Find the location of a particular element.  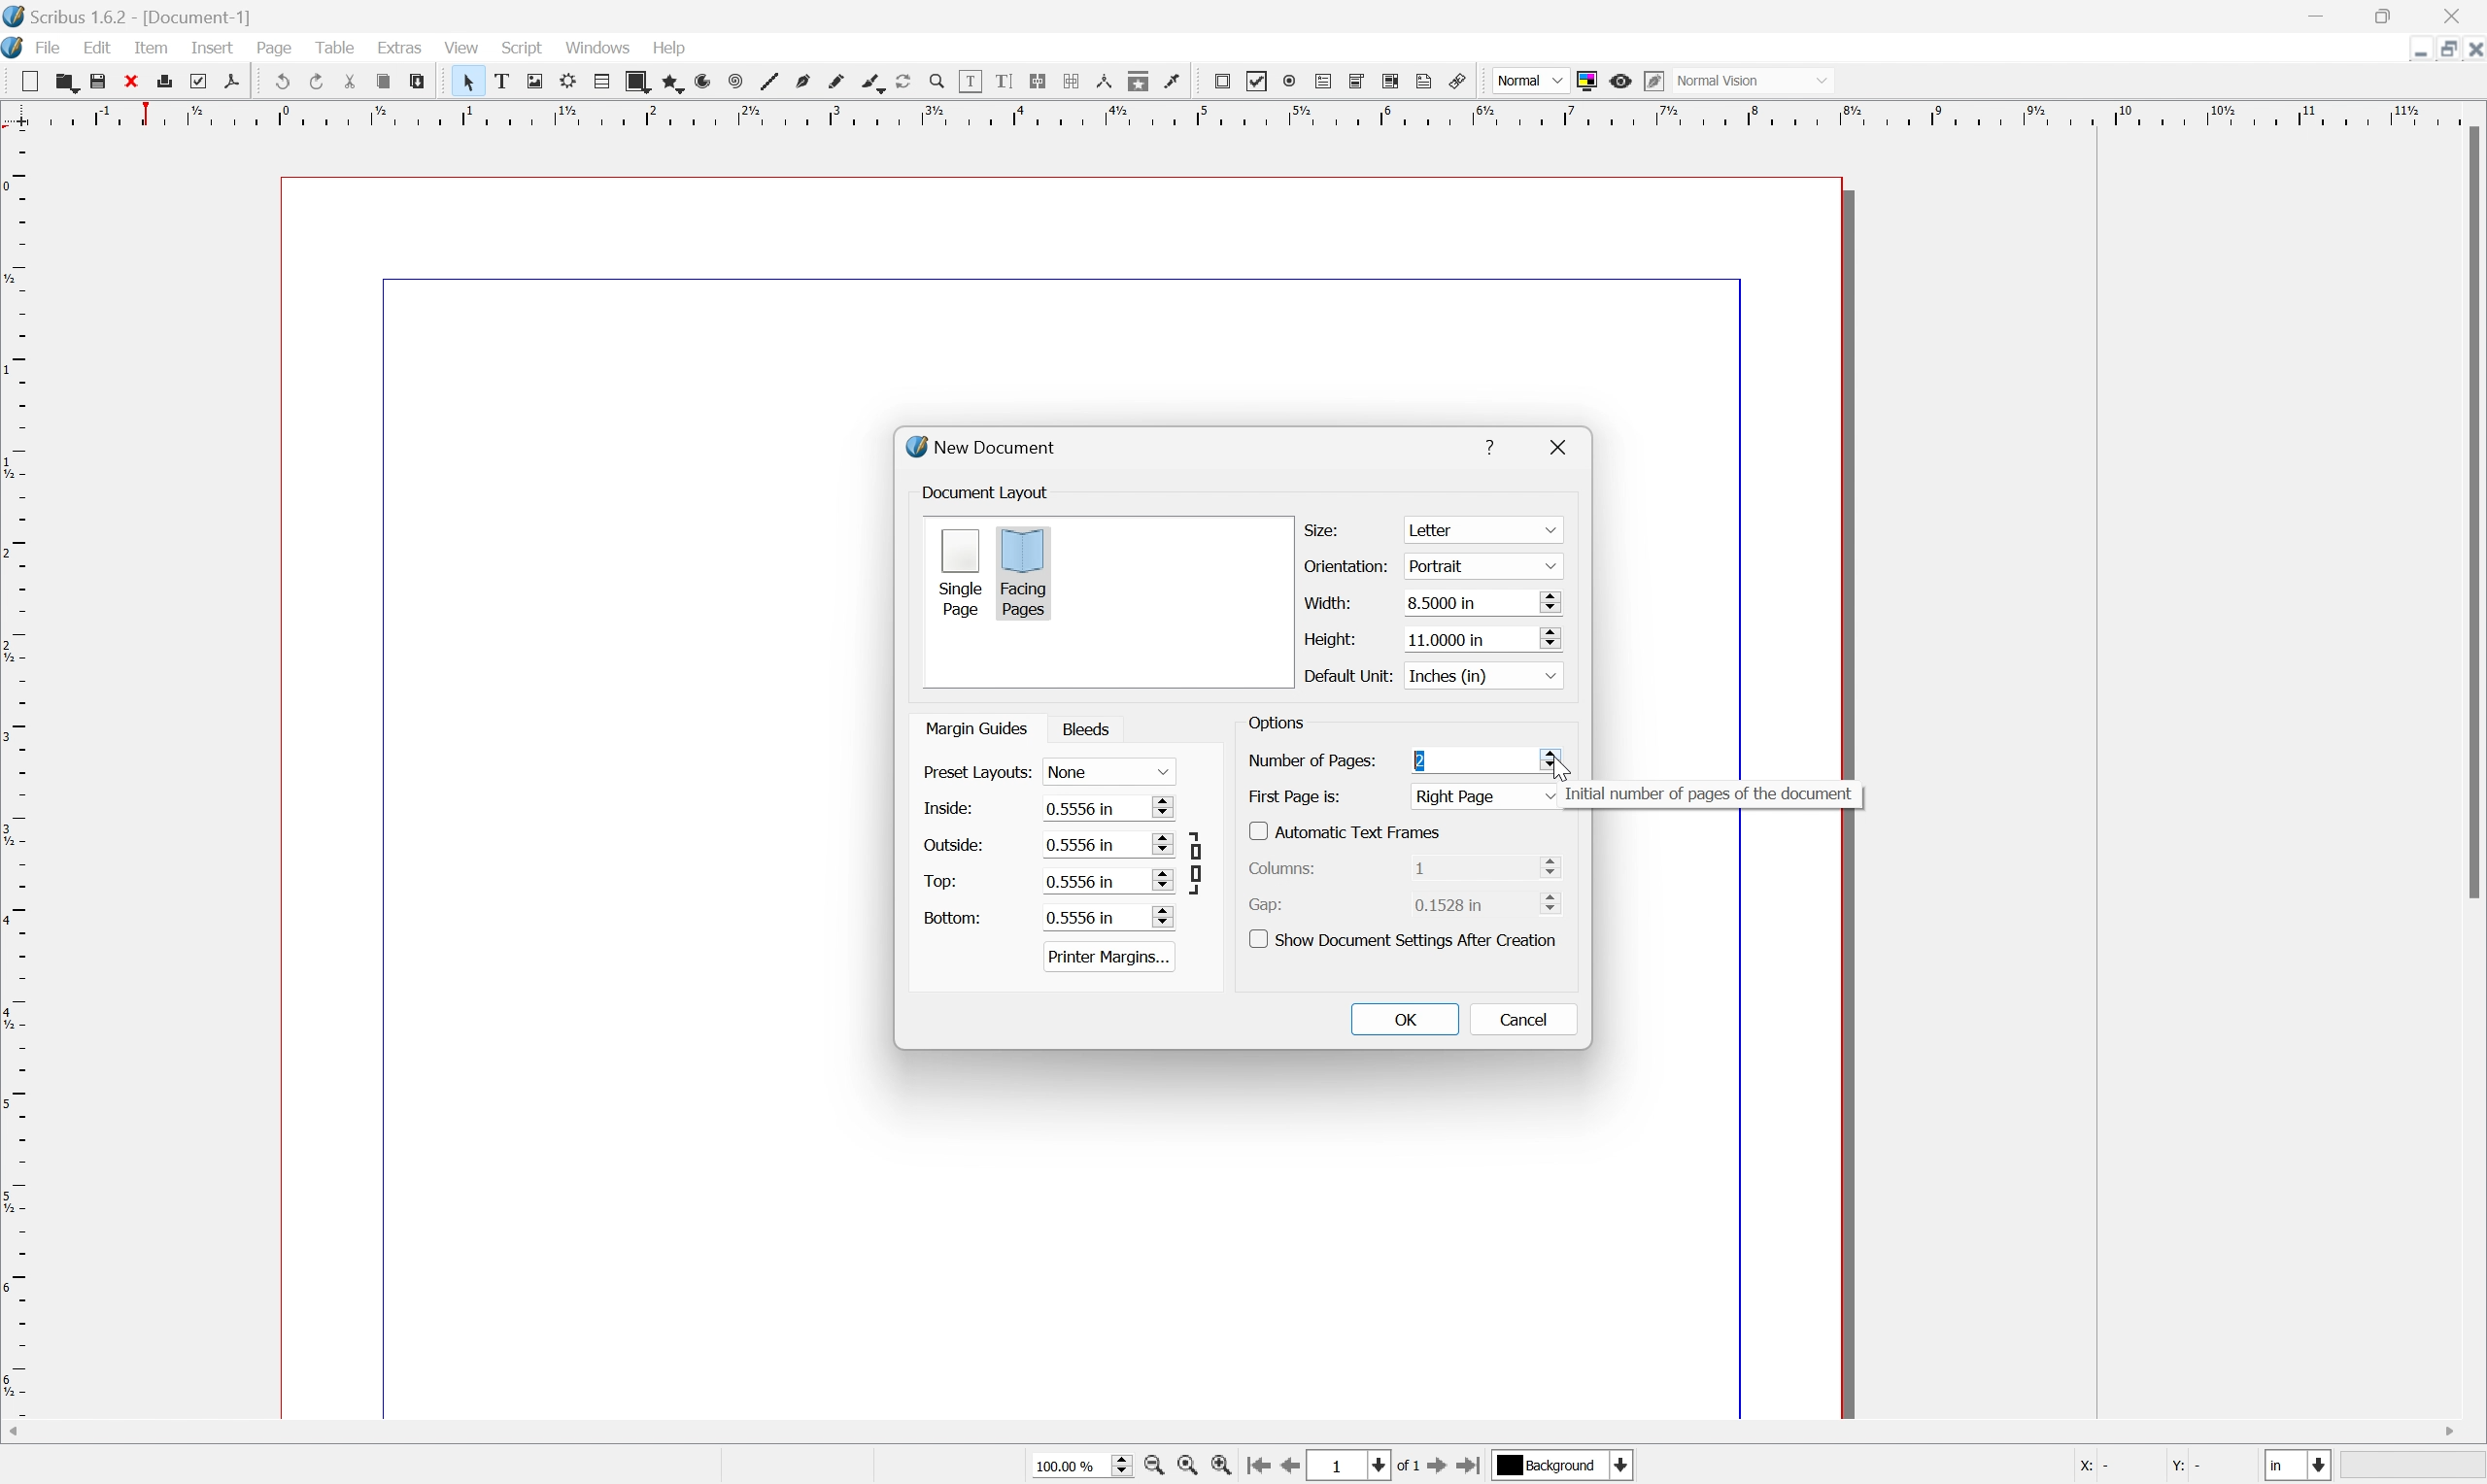

Scribus 1.6.2 - [Document-1] is located at coordinates (135, 16).